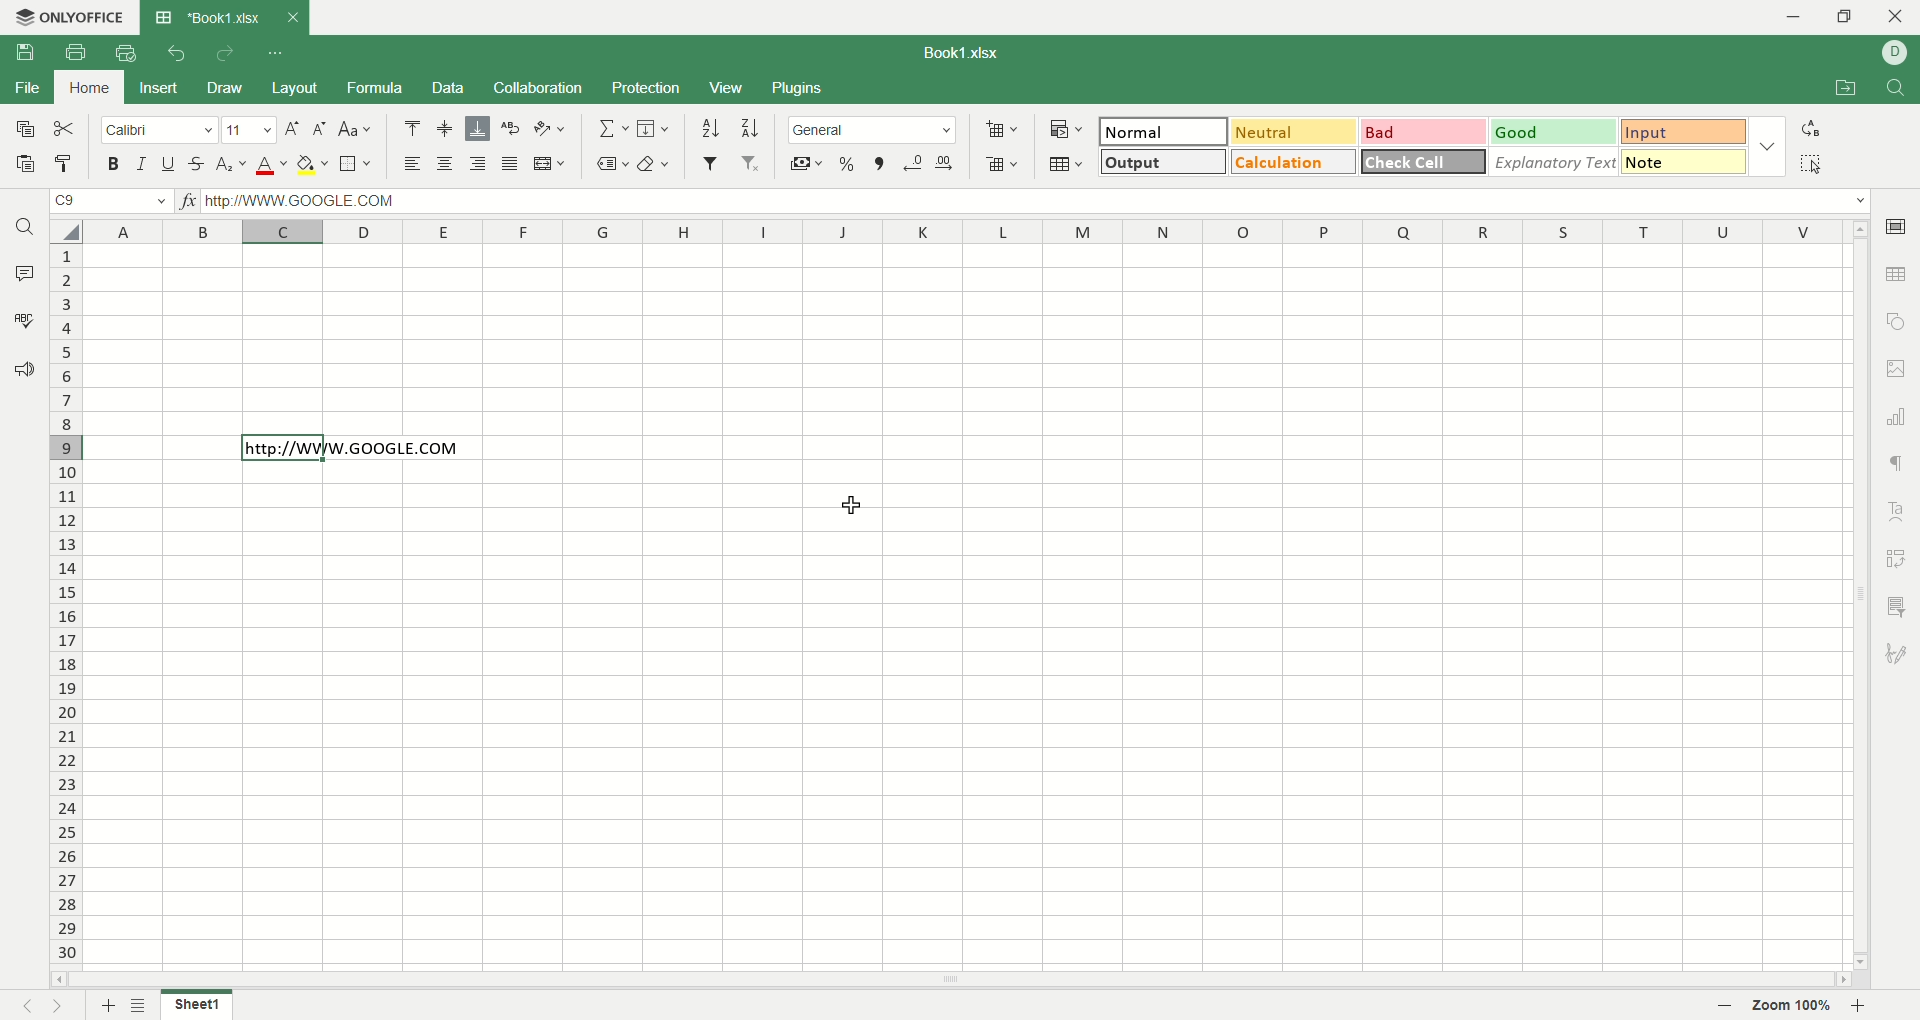 This screenshot has width=1920, height=1020. I want to click on formula, so click(371, 86).